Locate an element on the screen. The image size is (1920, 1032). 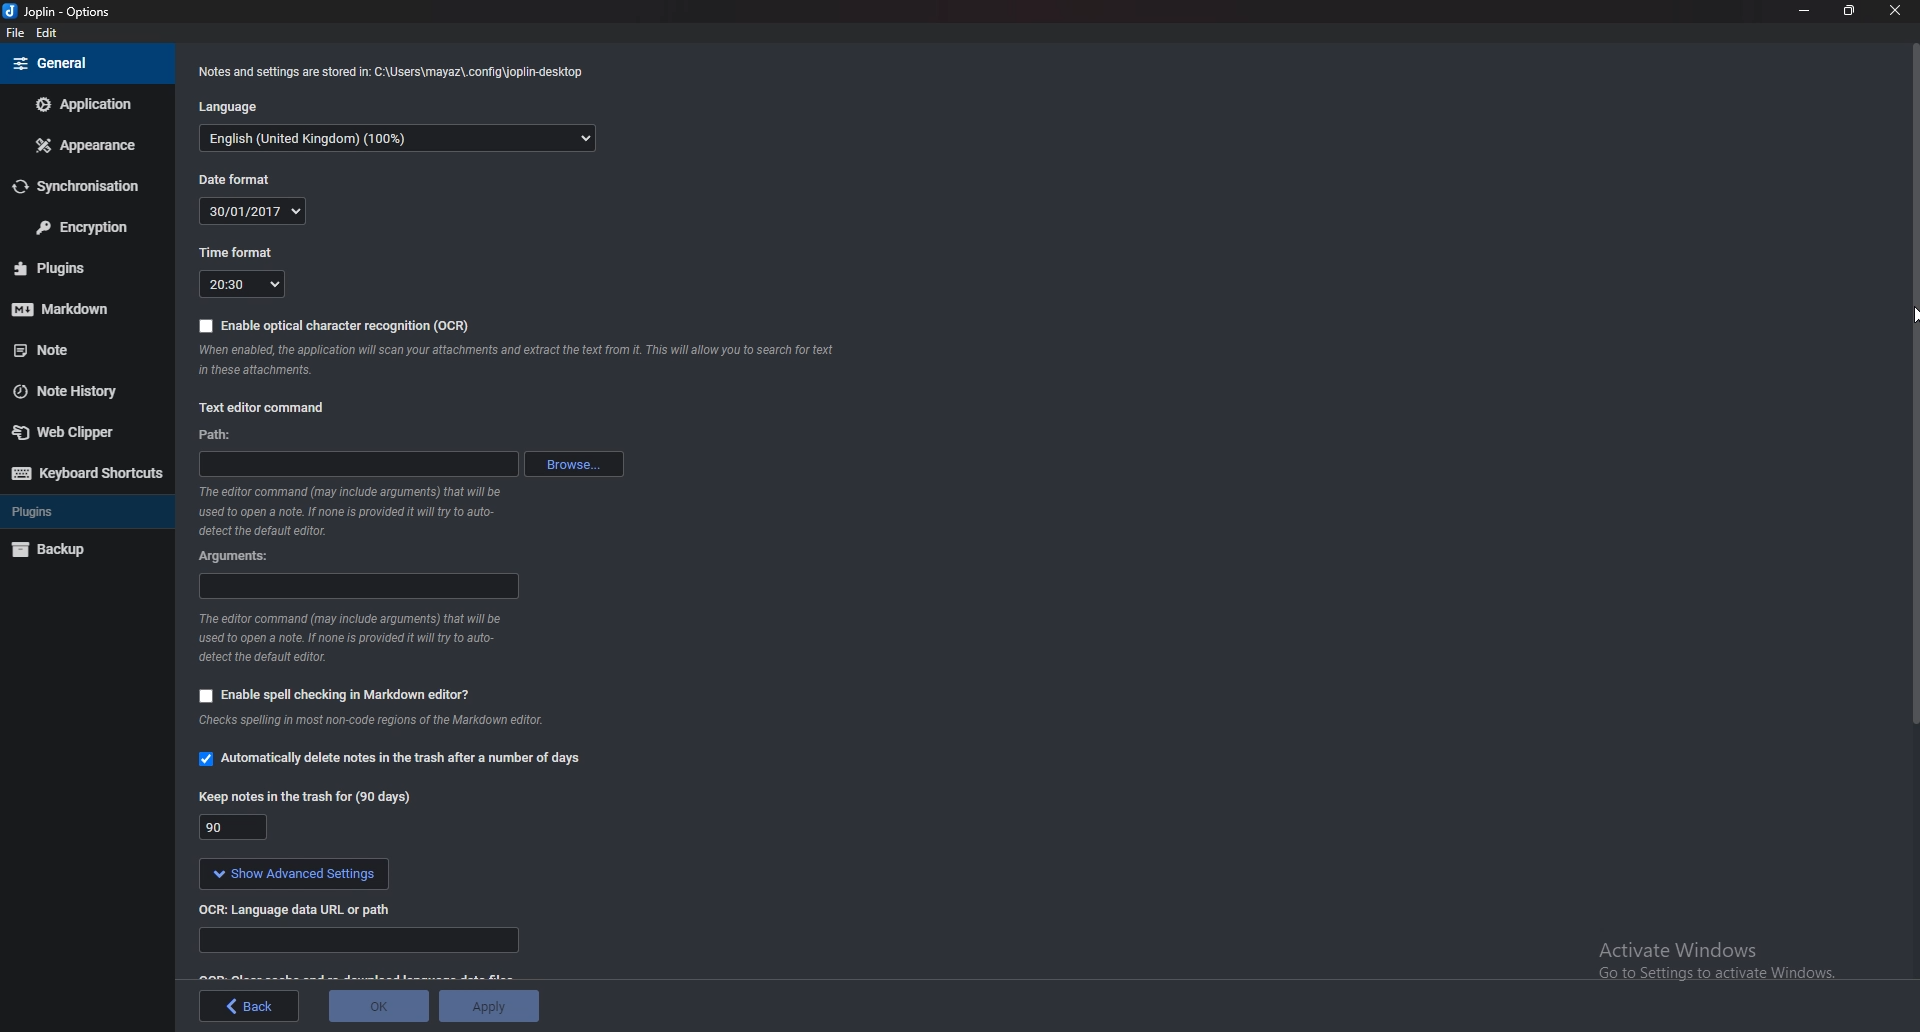
Info is located at coordinates (350, 637).